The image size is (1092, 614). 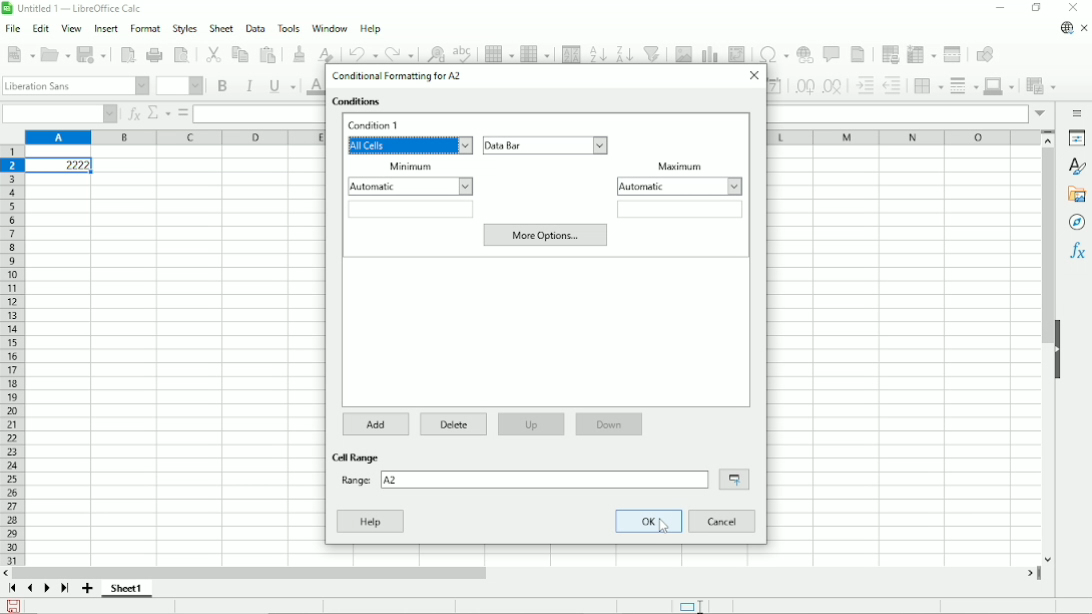 What do you see at coordinates (287, 28) in the screenshot?
I see `Tools` at bounding box center [287, 28].